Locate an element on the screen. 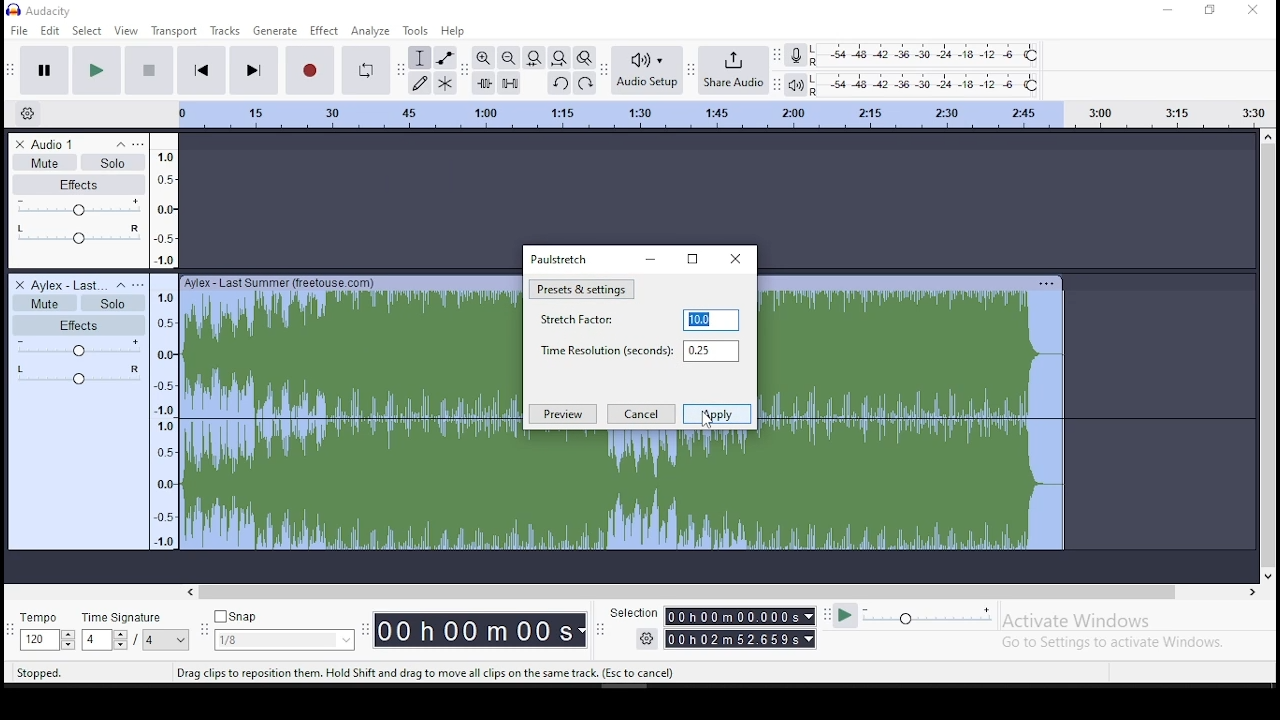 The width and height of the screenshot is (1280, 720). scale is located at coordinates (164, 341).